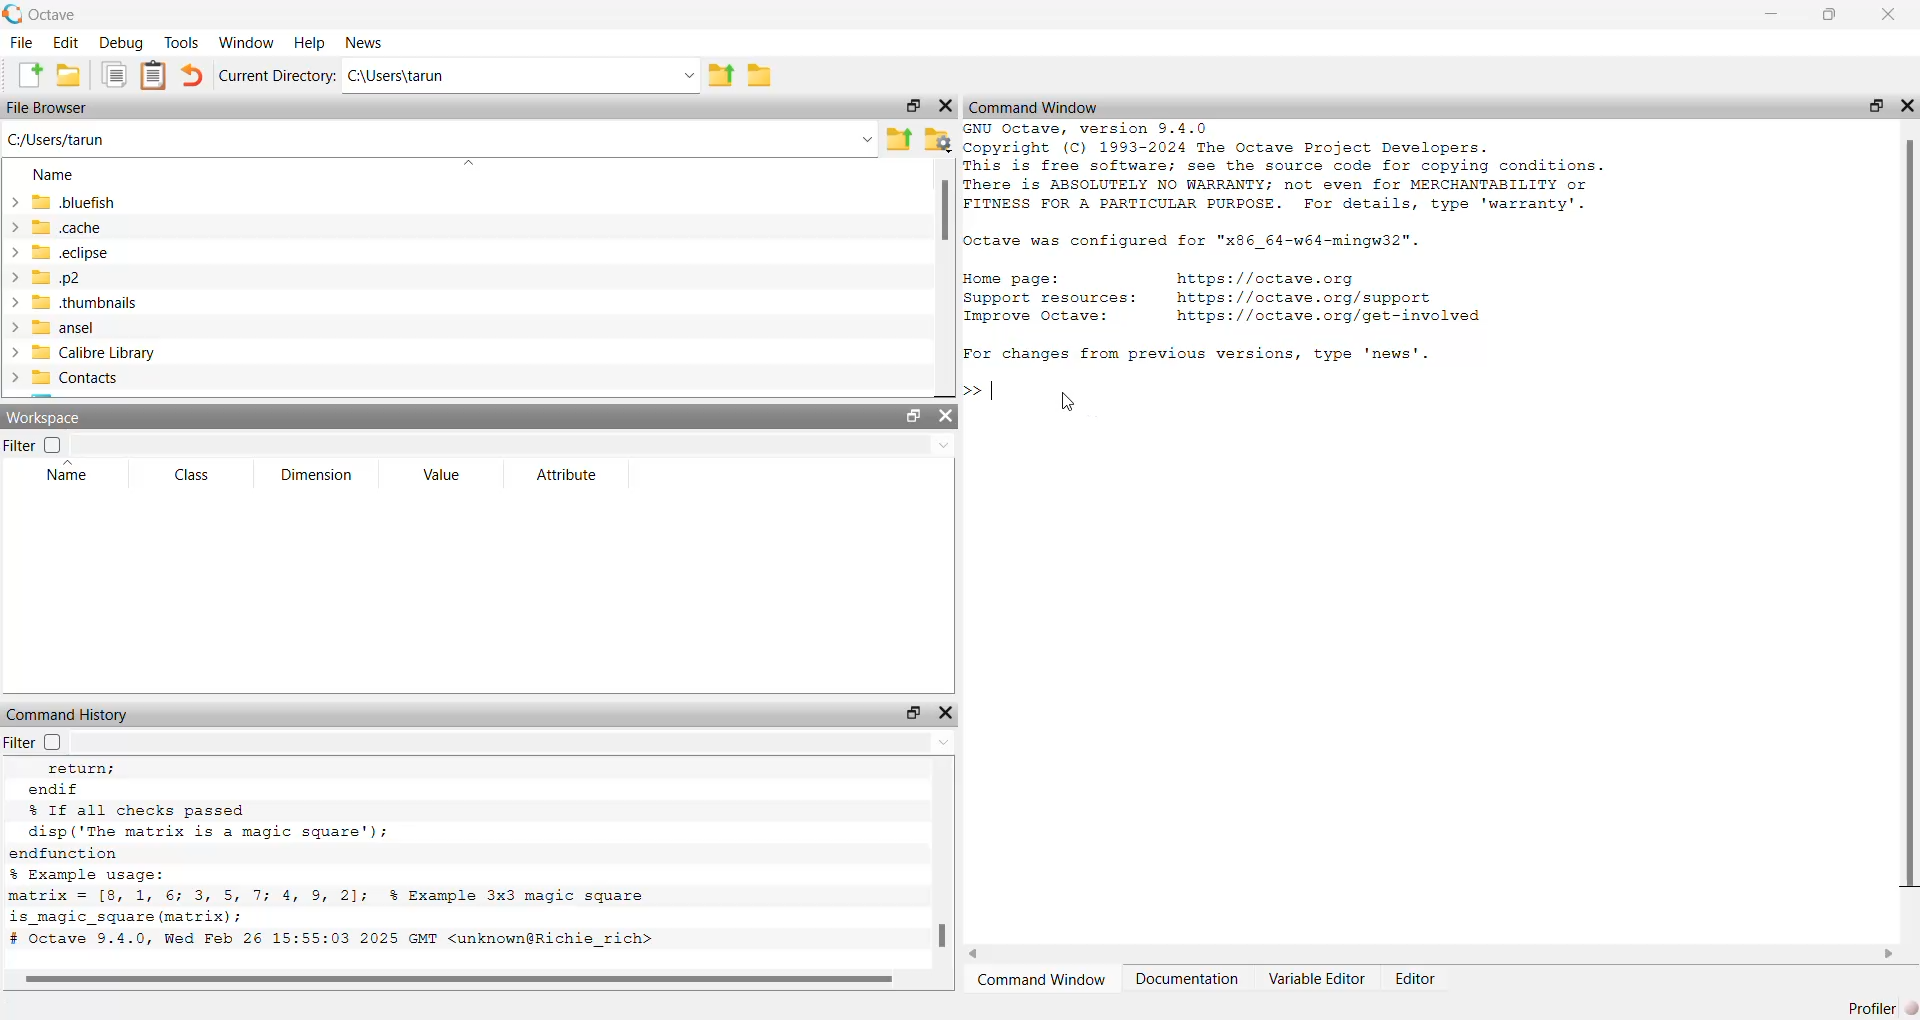 This screenshot has width=1920, height=1020. I want to click on Command History, so click(67, 715).